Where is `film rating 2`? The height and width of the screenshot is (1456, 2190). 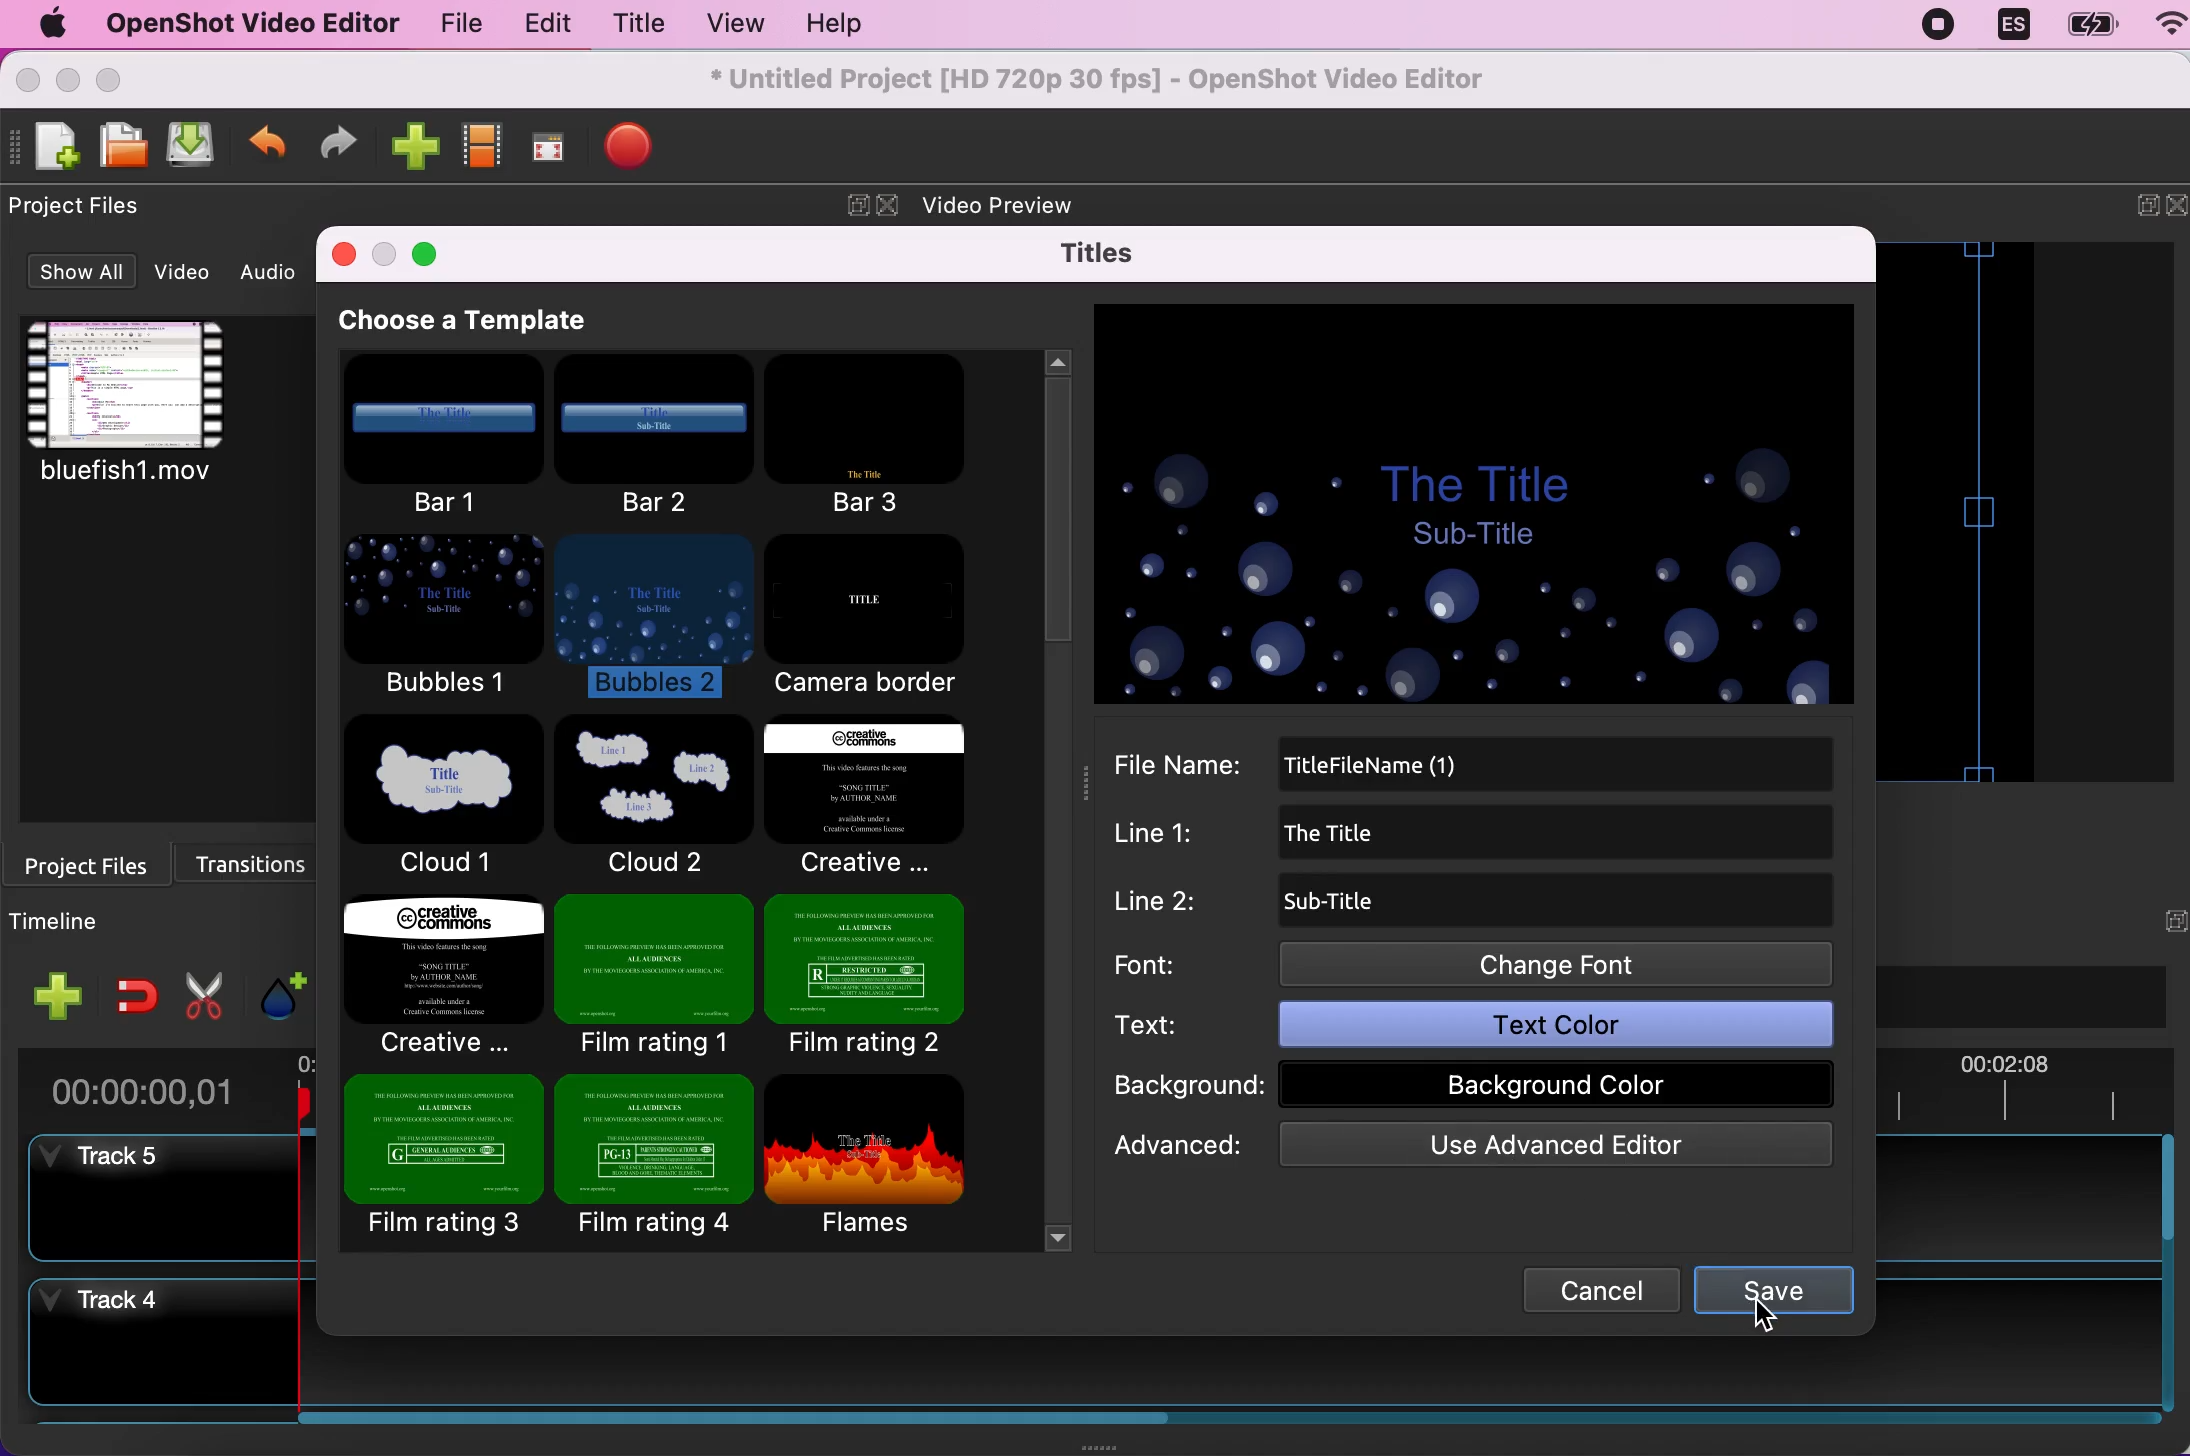 film rating 2 is located at coordinates (866, 973).